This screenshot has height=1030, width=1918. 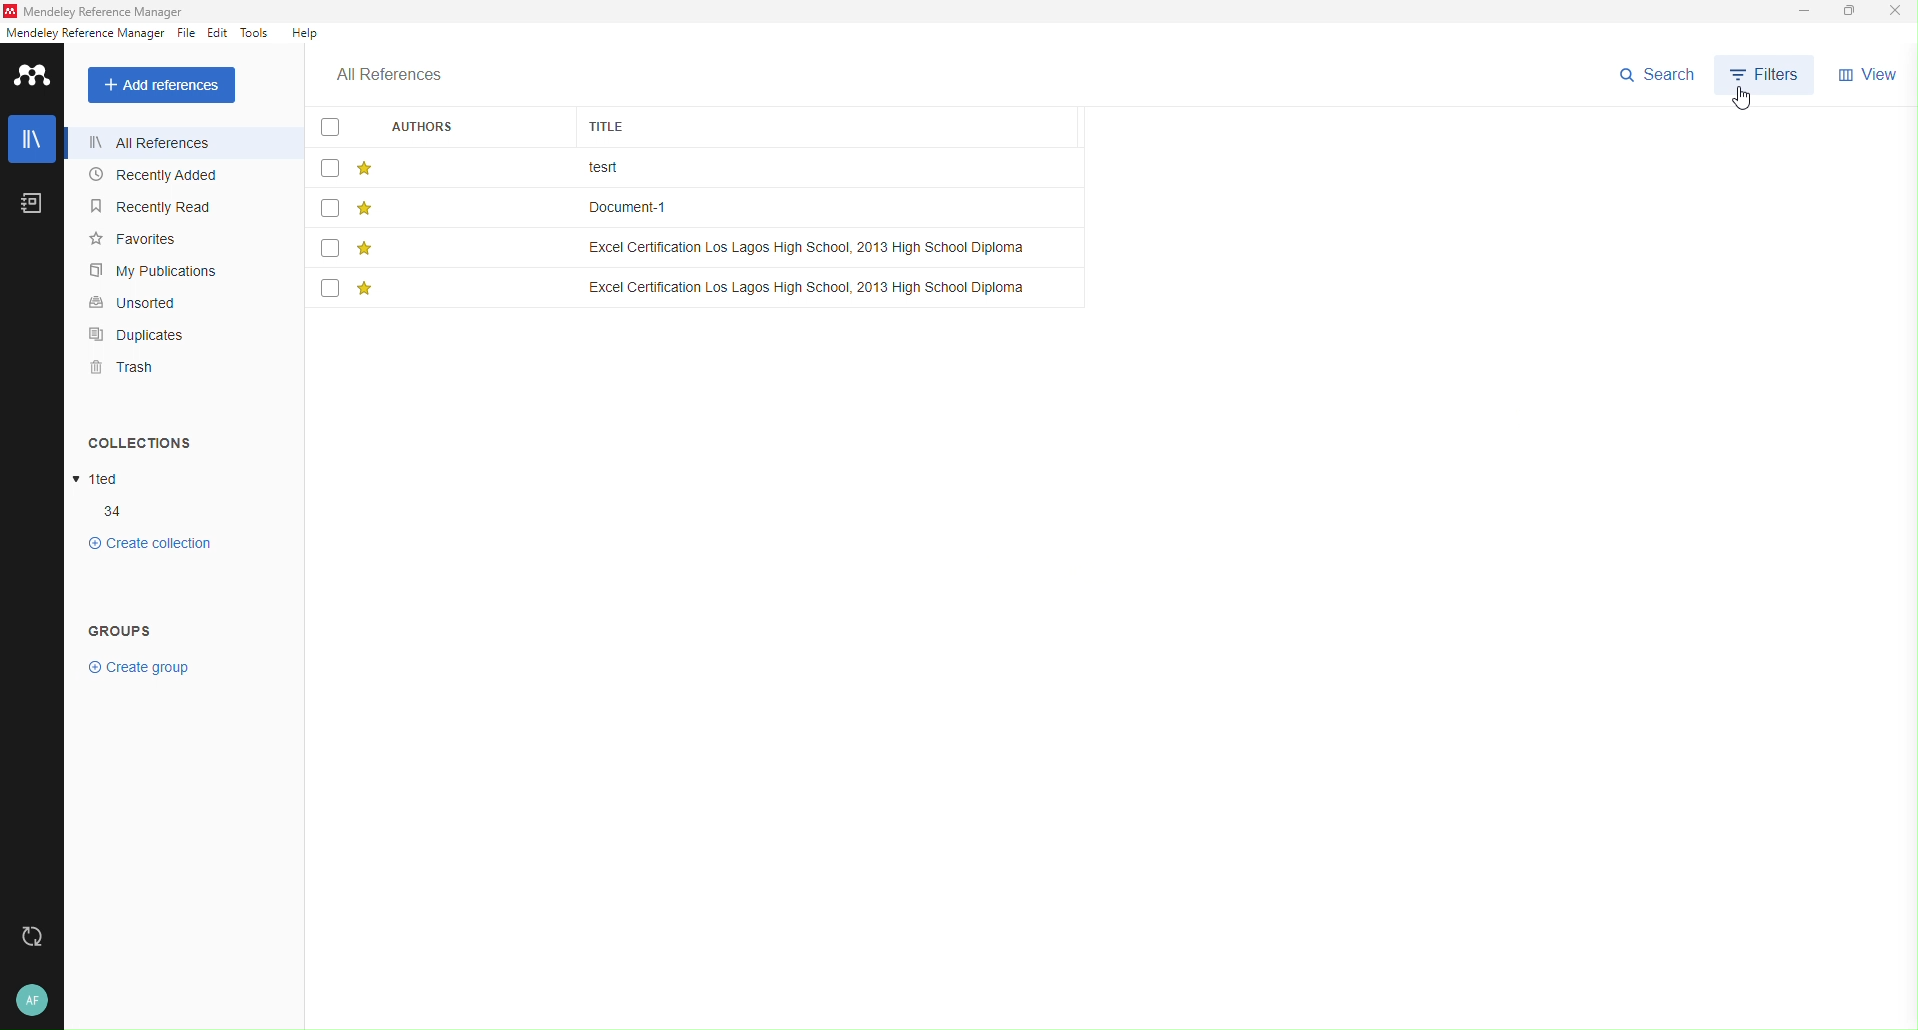 What do you see at coordinates (1802, 11) in the screenshot?
I see `Minimize` at bounding box center [1802, 11].